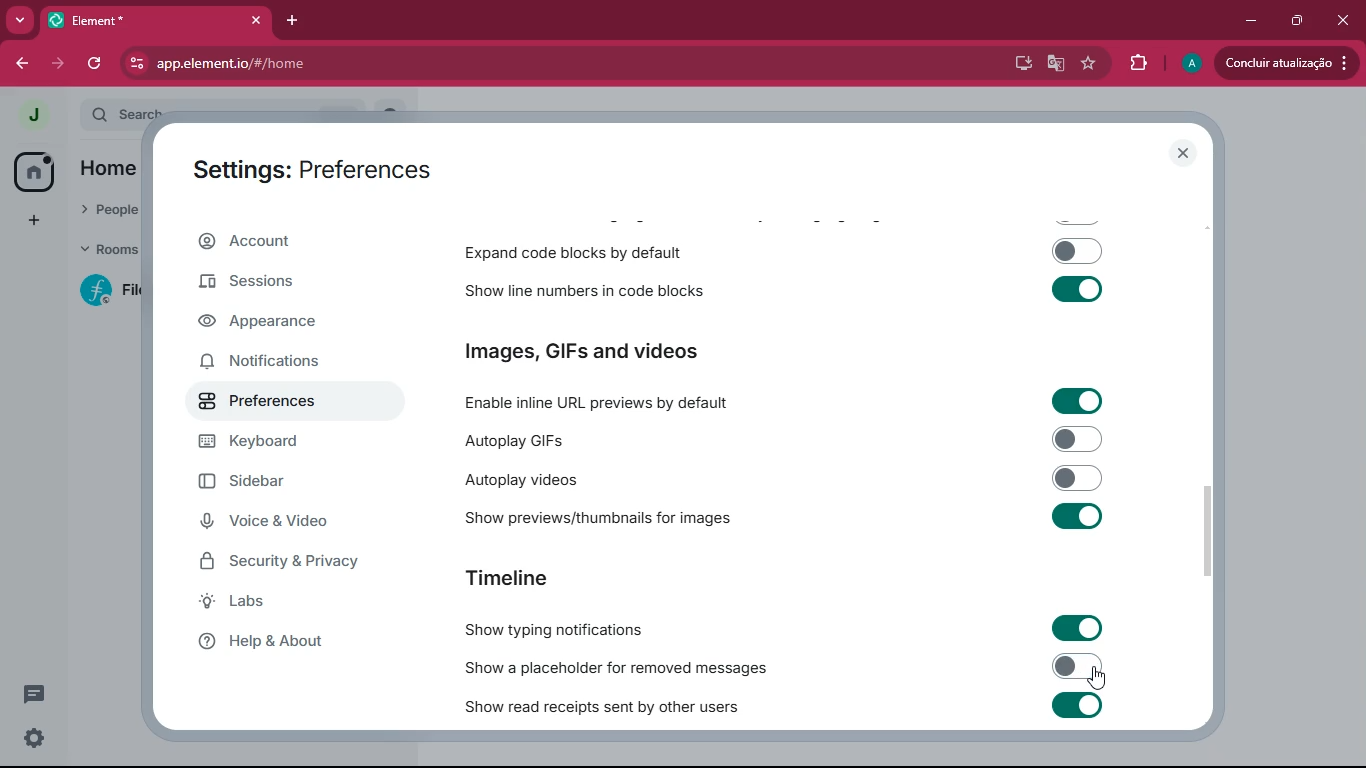  Describe the element at coordinates (277, 523) in the screenshot. I see `voice & video` at that location.